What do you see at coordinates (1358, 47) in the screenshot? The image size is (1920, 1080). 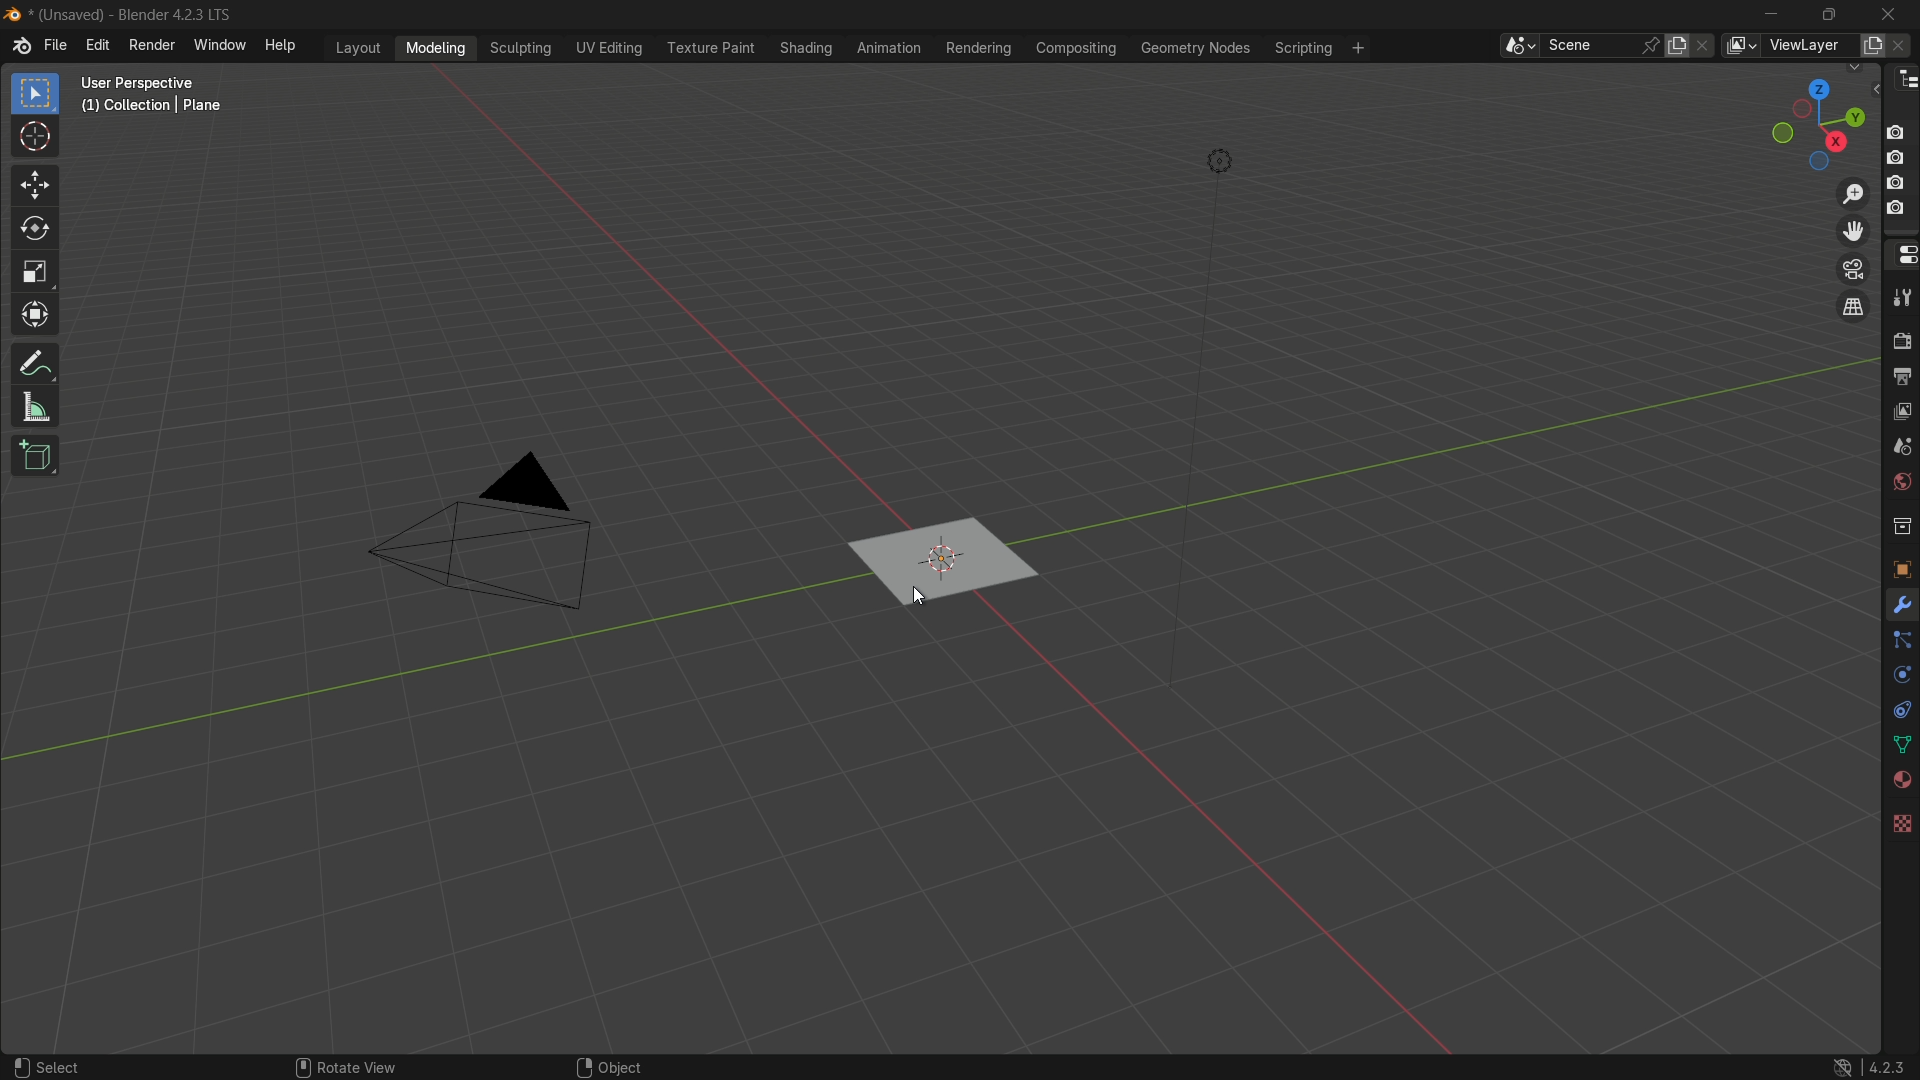 I see `add workplace` at bounding box center [1358, 47].